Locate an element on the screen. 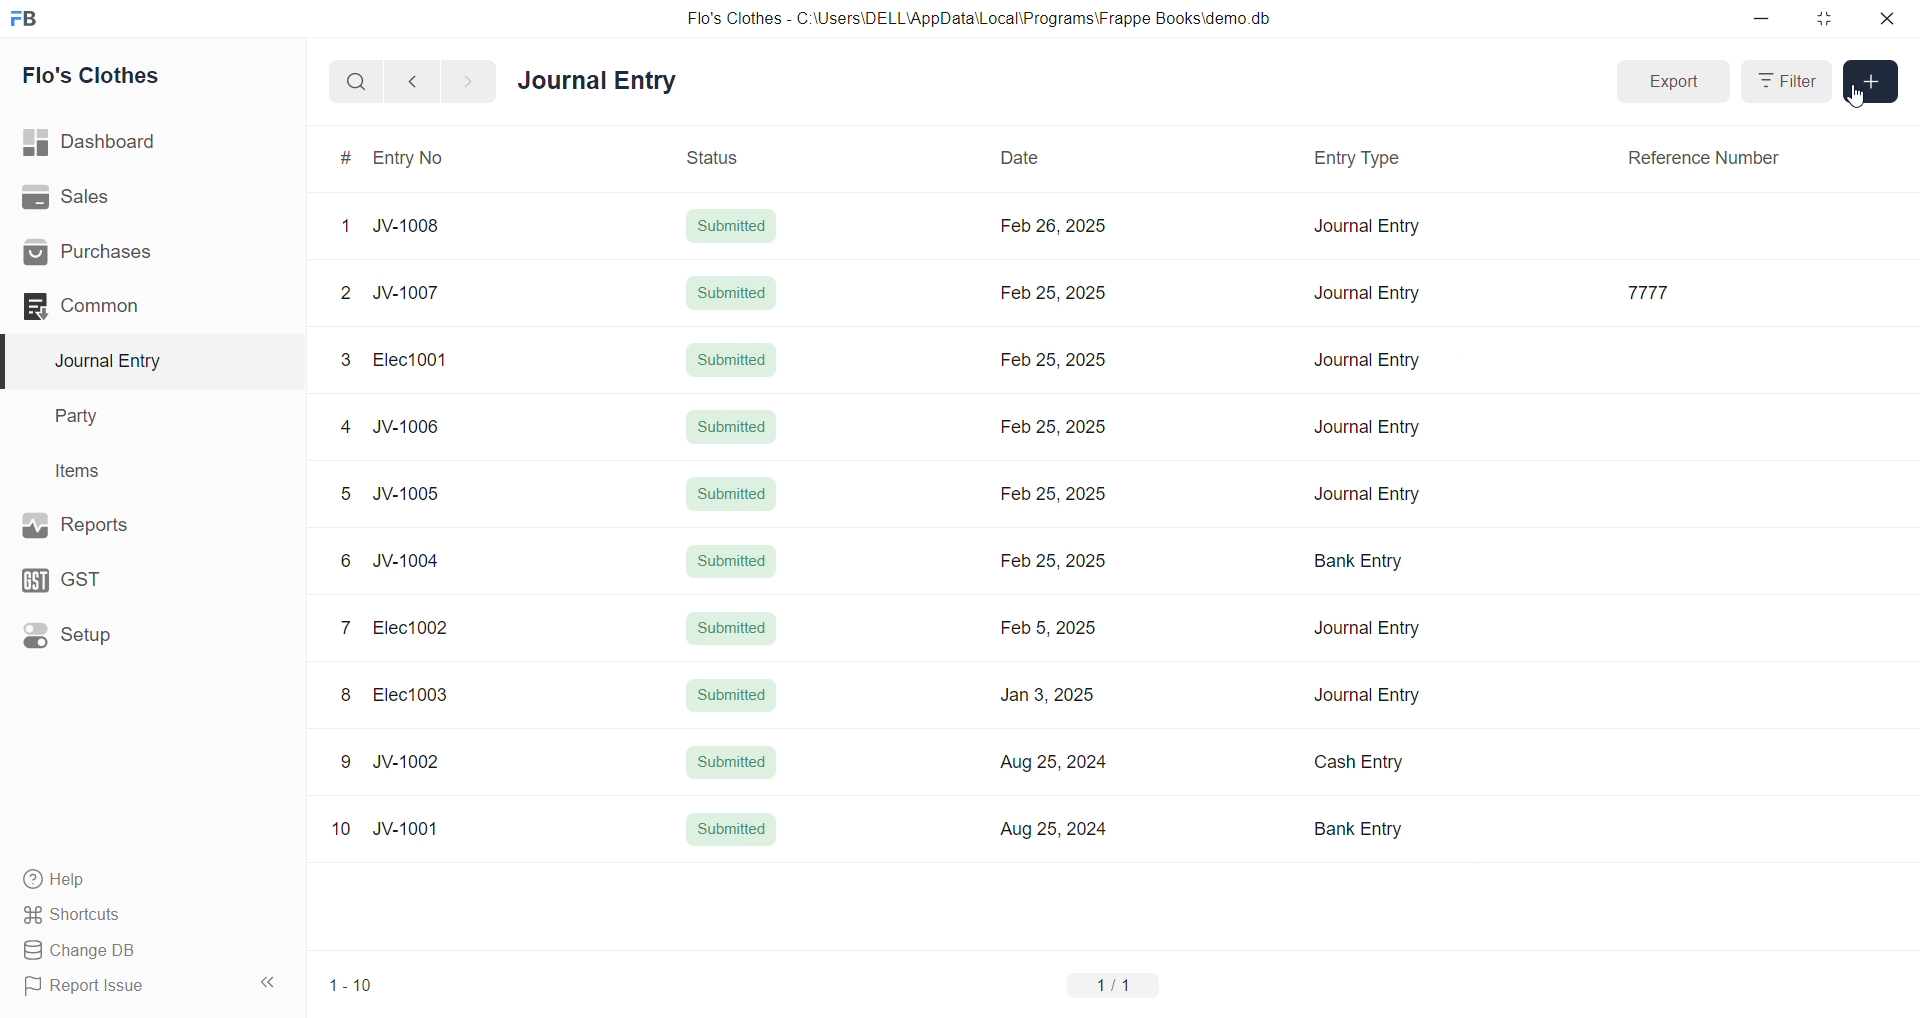  Bank Entry is located at coordinates (1362, 829).